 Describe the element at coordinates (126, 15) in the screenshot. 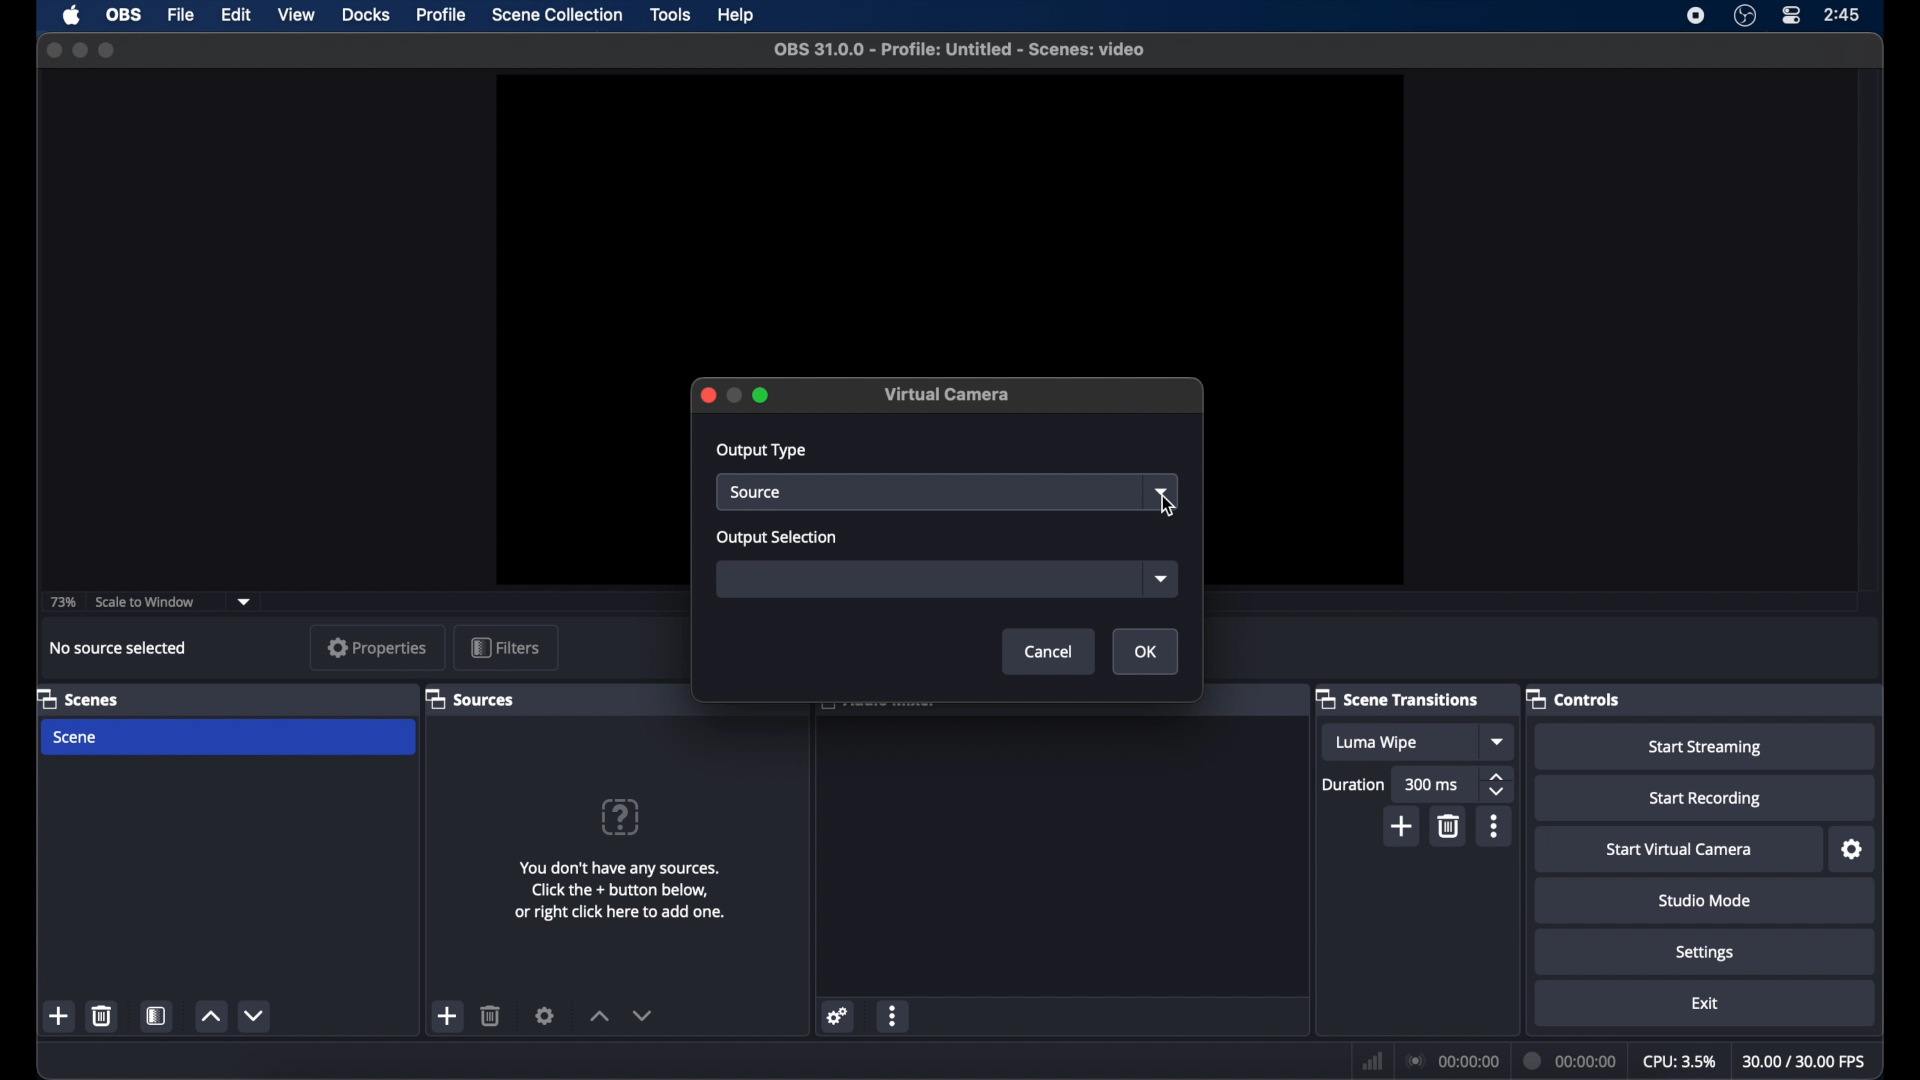

I see `obs` at that location.